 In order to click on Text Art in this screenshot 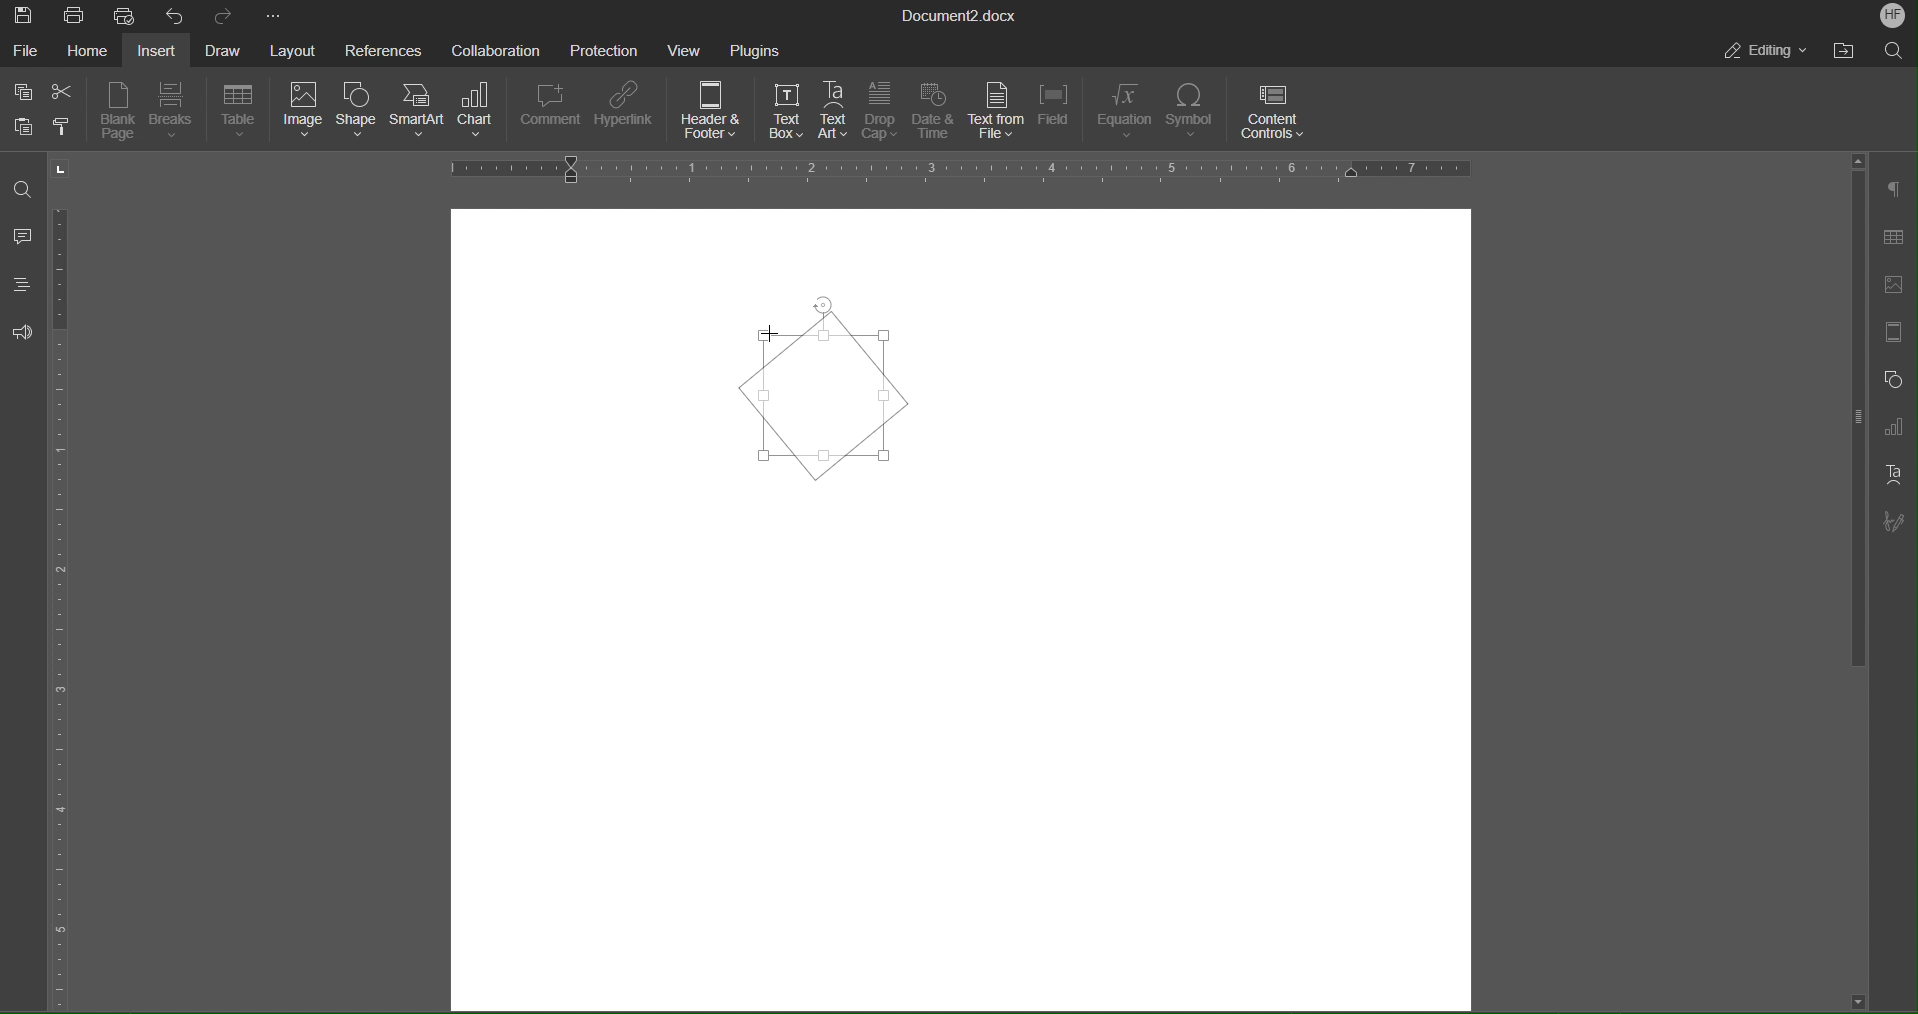, I will do `click(1892, 474)`.